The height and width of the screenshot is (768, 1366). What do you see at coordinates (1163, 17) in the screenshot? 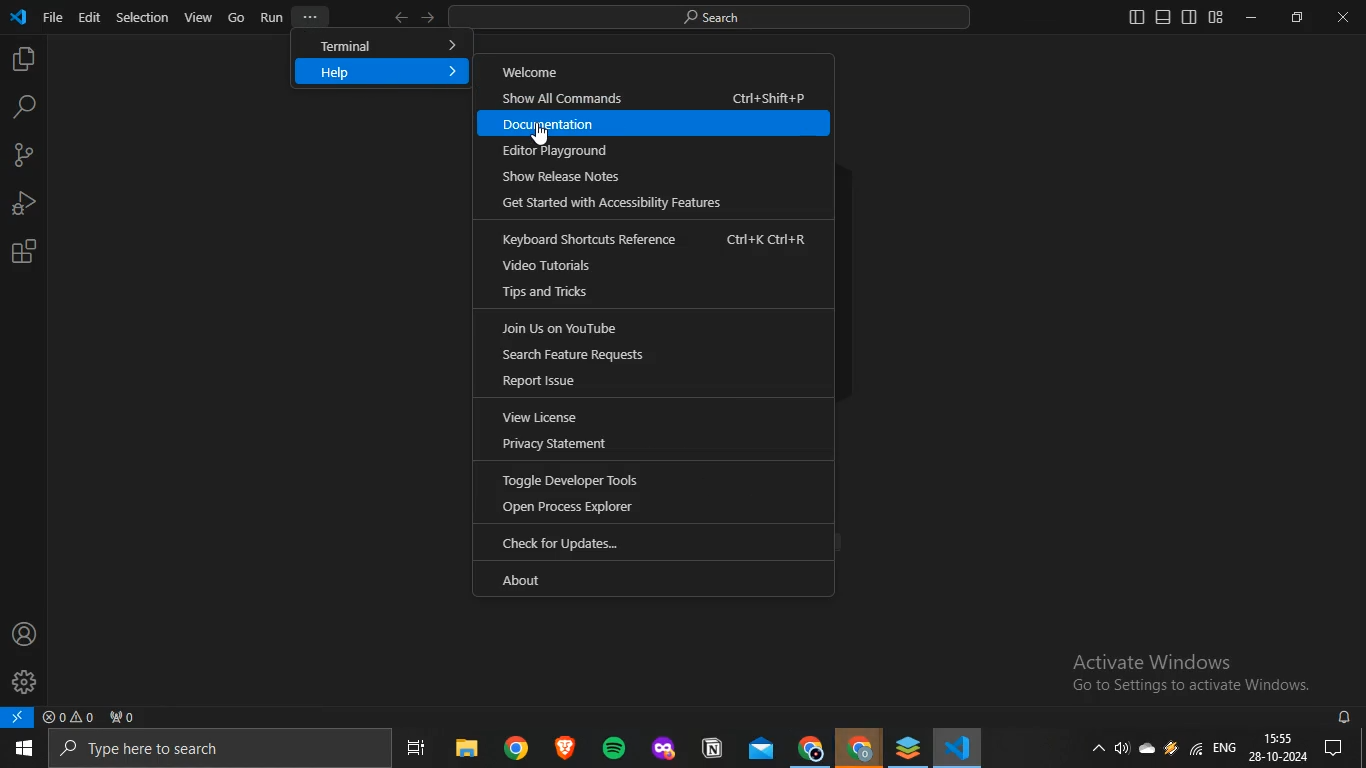
I see `toggle panel` at bounding box center [1163, 17].